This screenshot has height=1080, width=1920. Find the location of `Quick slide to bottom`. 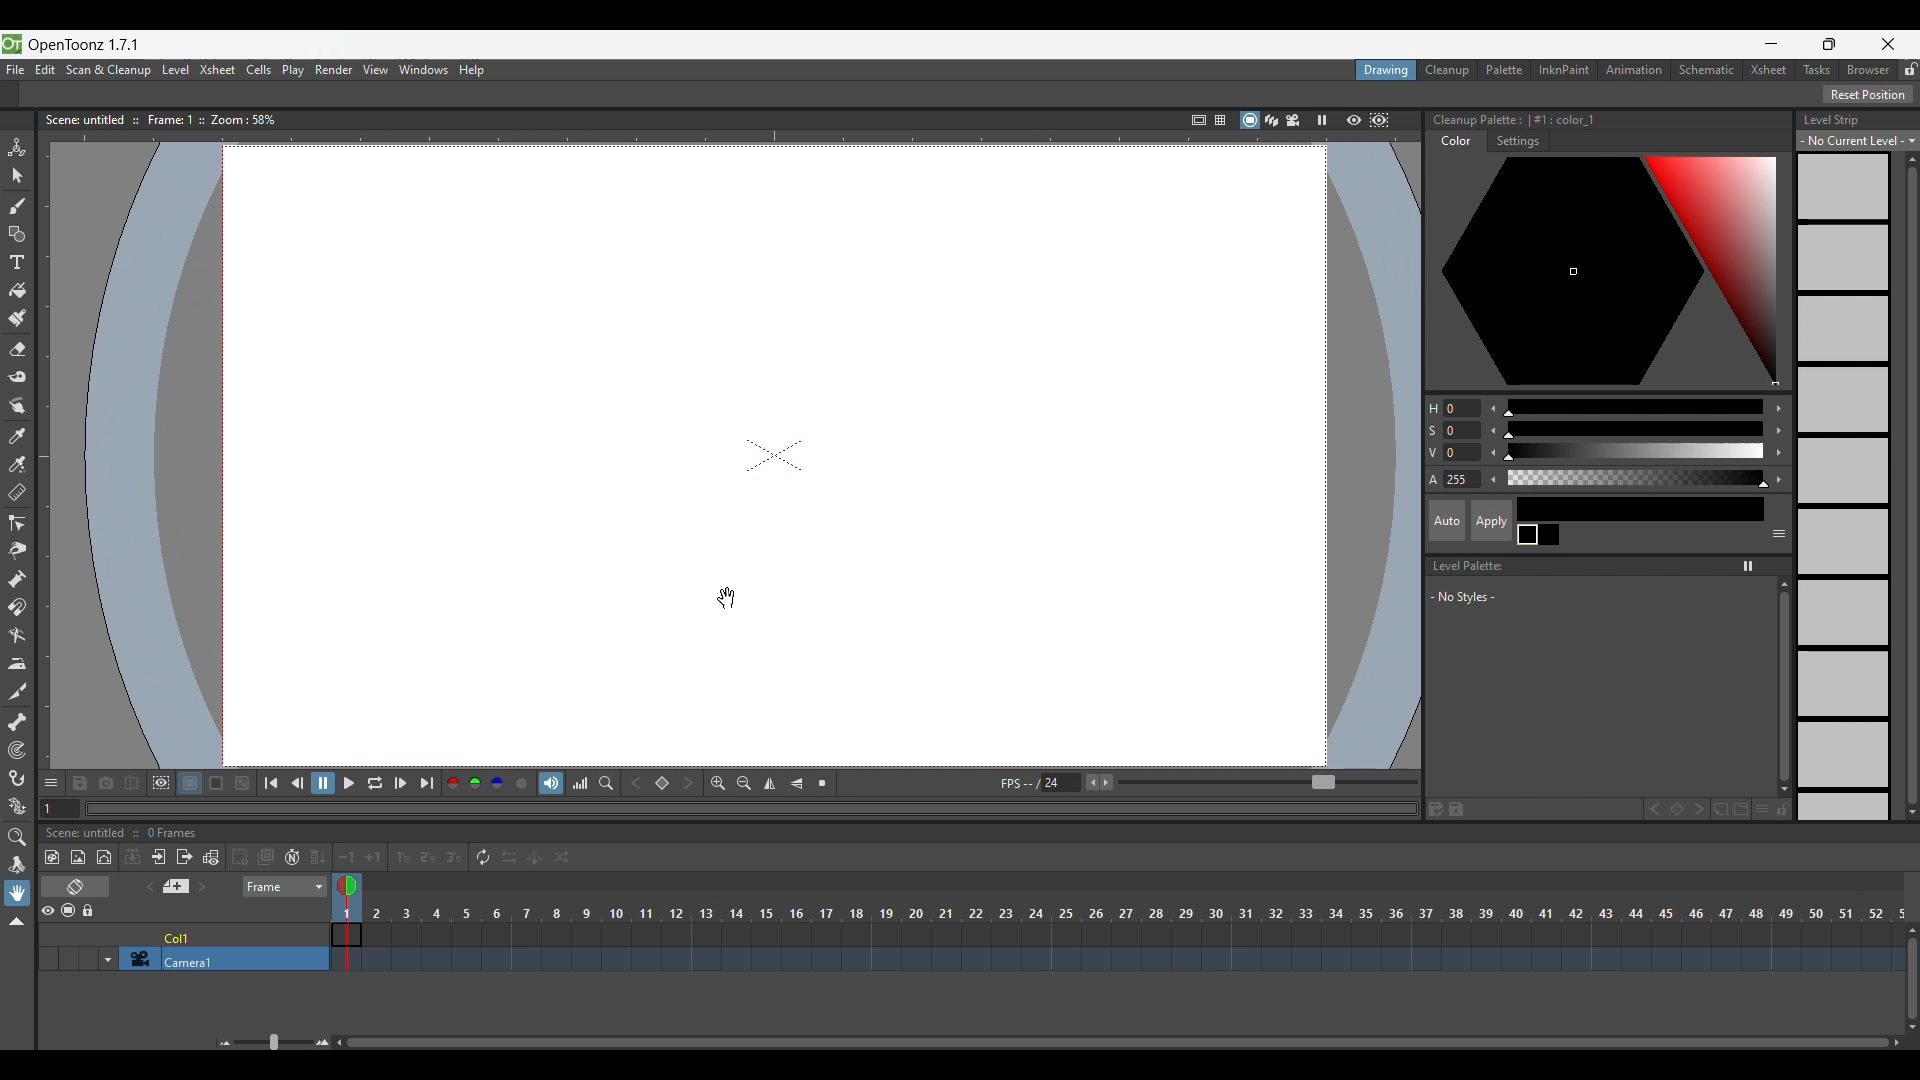

Quick slide to bottom is located at coordinates (1912, 813).